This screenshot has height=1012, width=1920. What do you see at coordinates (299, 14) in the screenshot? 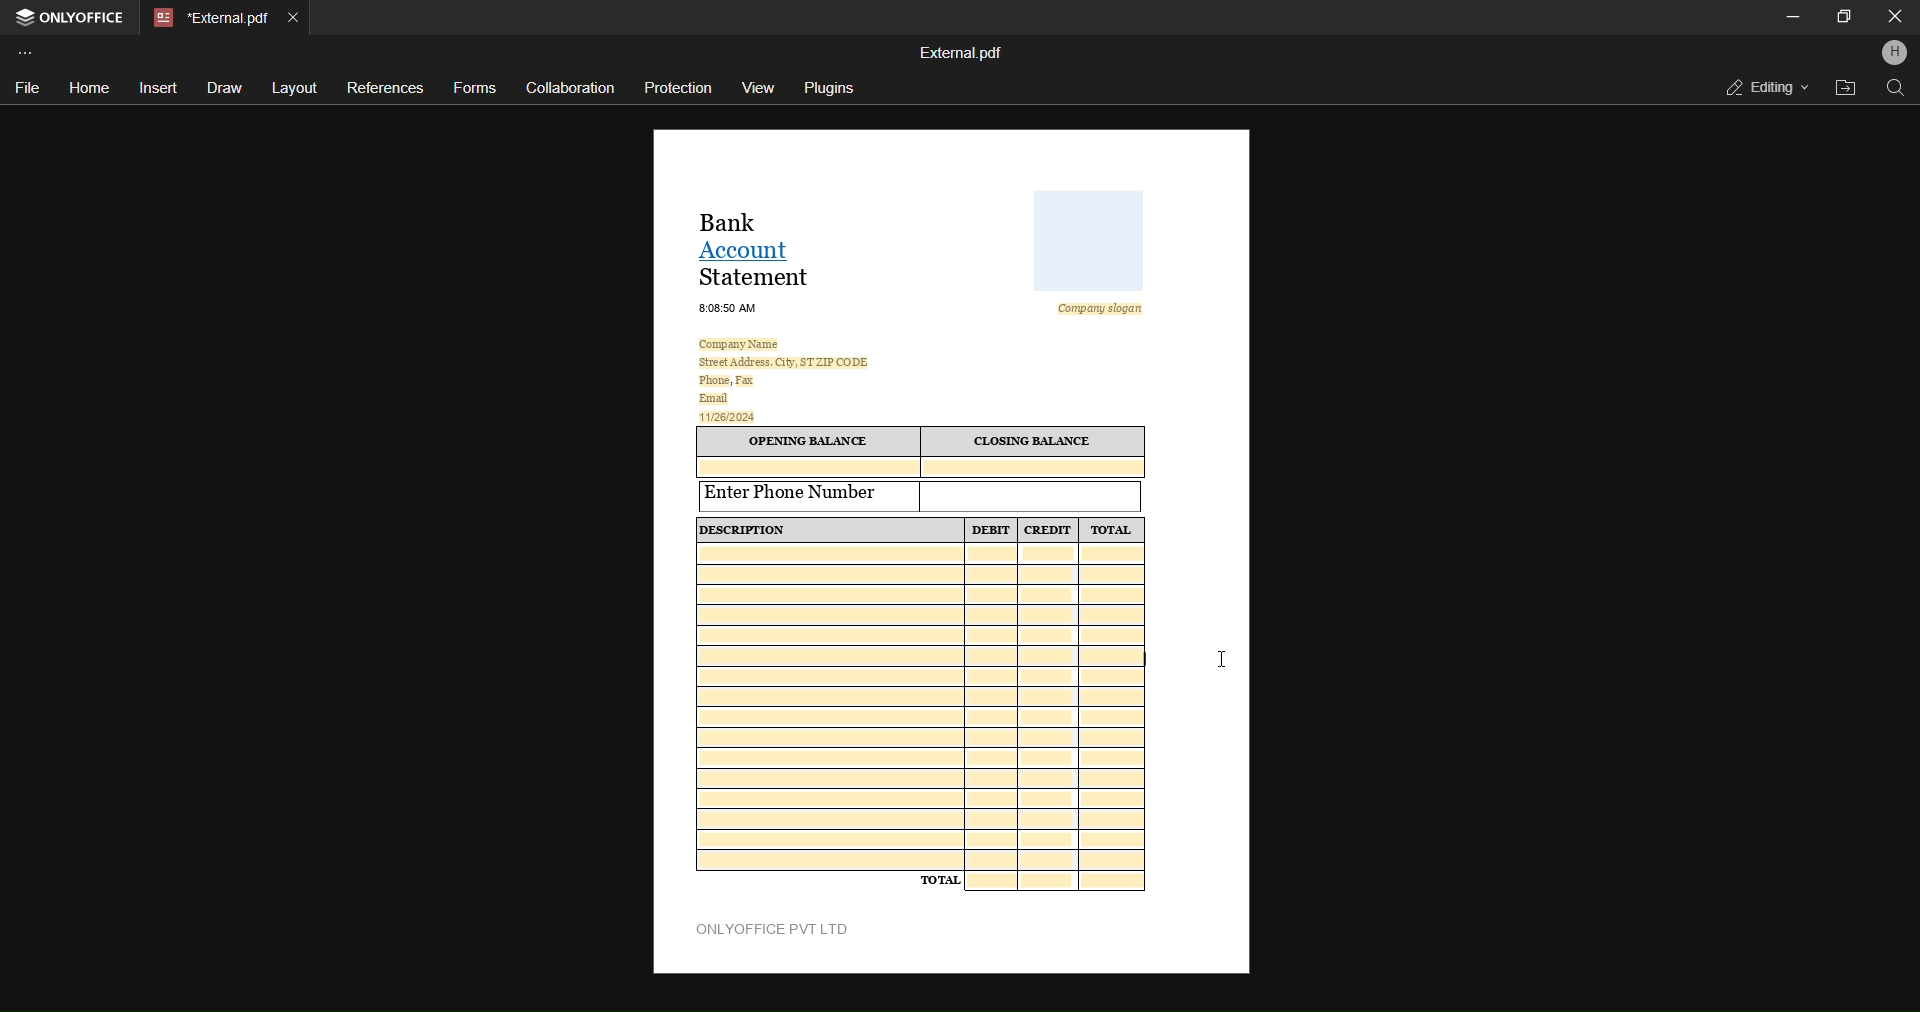
I see `close current open tab` at bounding box center [299, 14].